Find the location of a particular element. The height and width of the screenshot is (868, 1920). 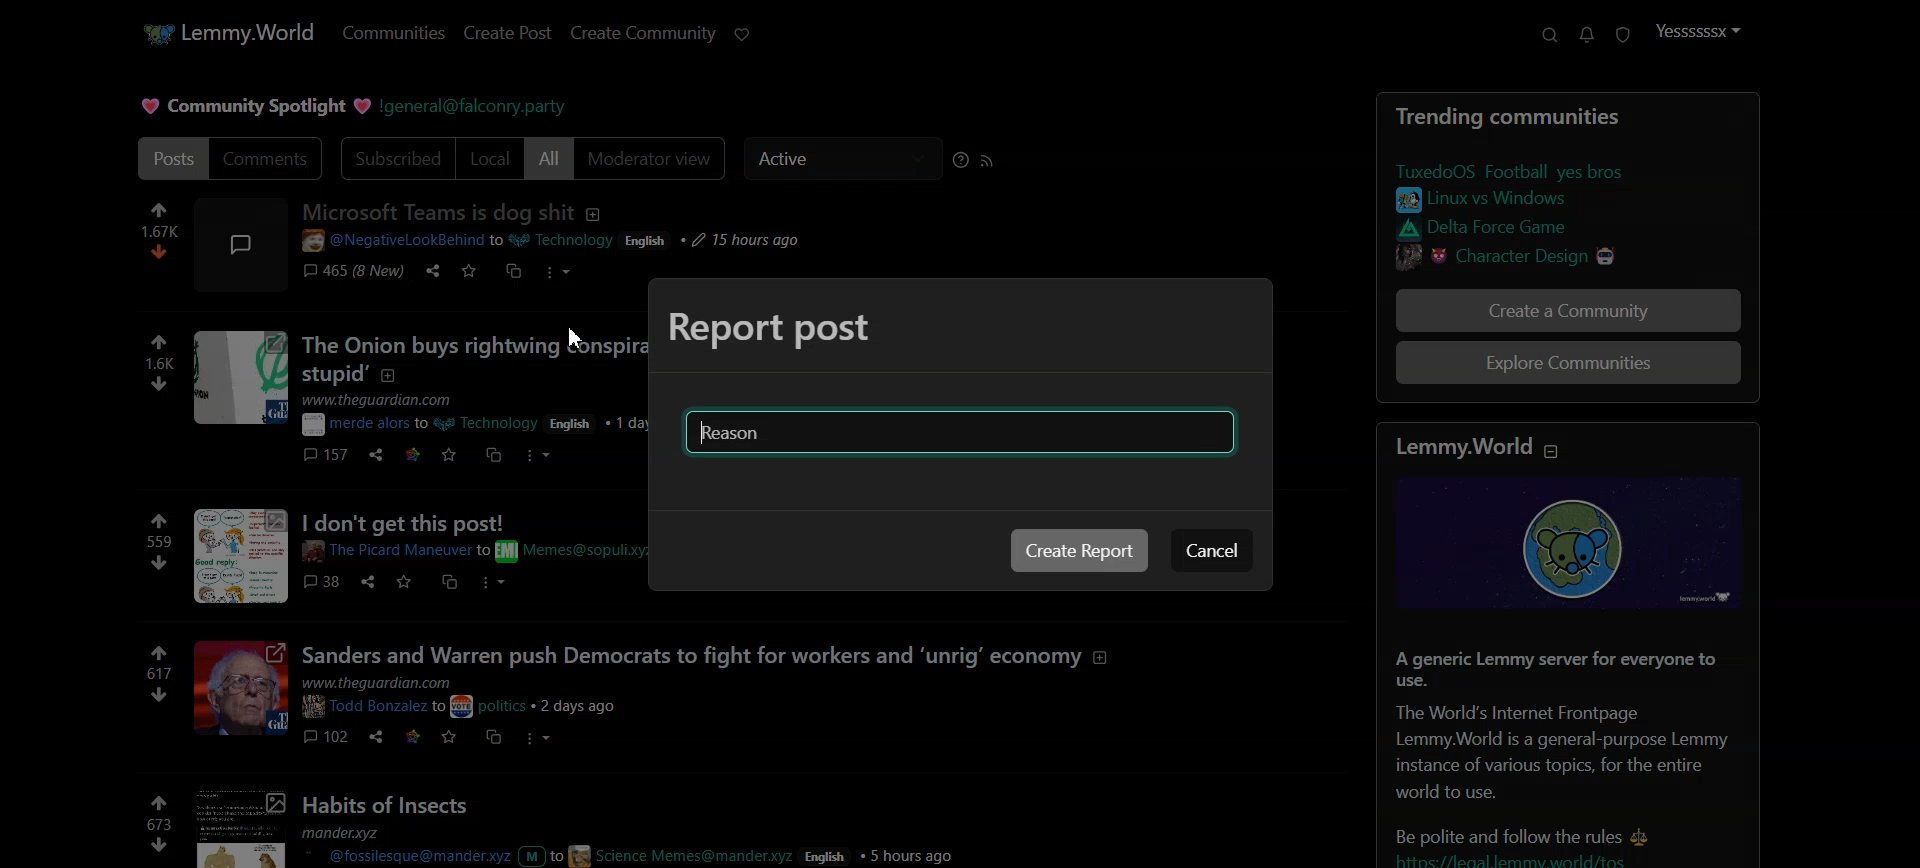

Unread Report is located at coordinates (1623, 36).